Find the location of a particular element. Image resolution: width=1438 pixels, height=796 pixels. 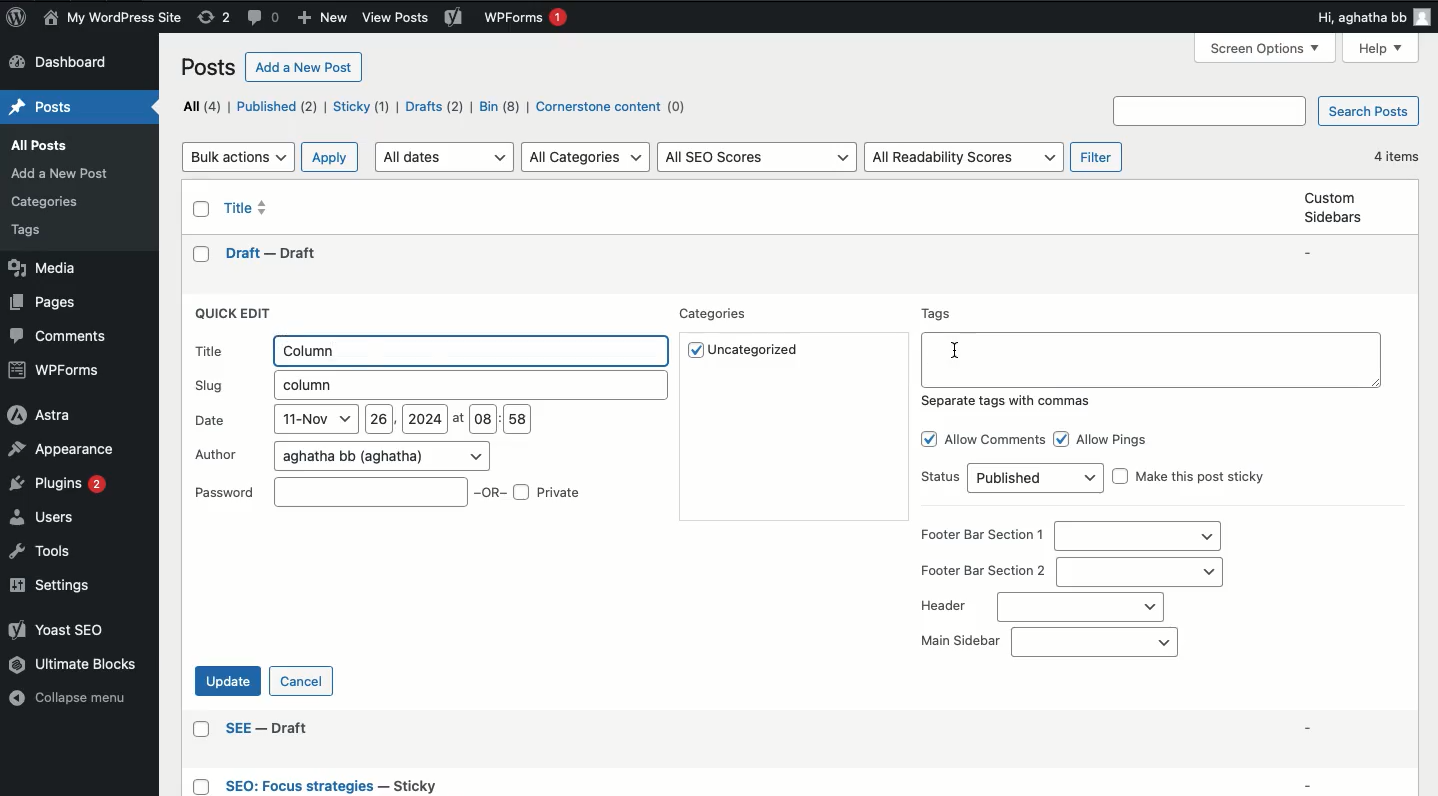

Tags is located at coordinates (1148, 359).